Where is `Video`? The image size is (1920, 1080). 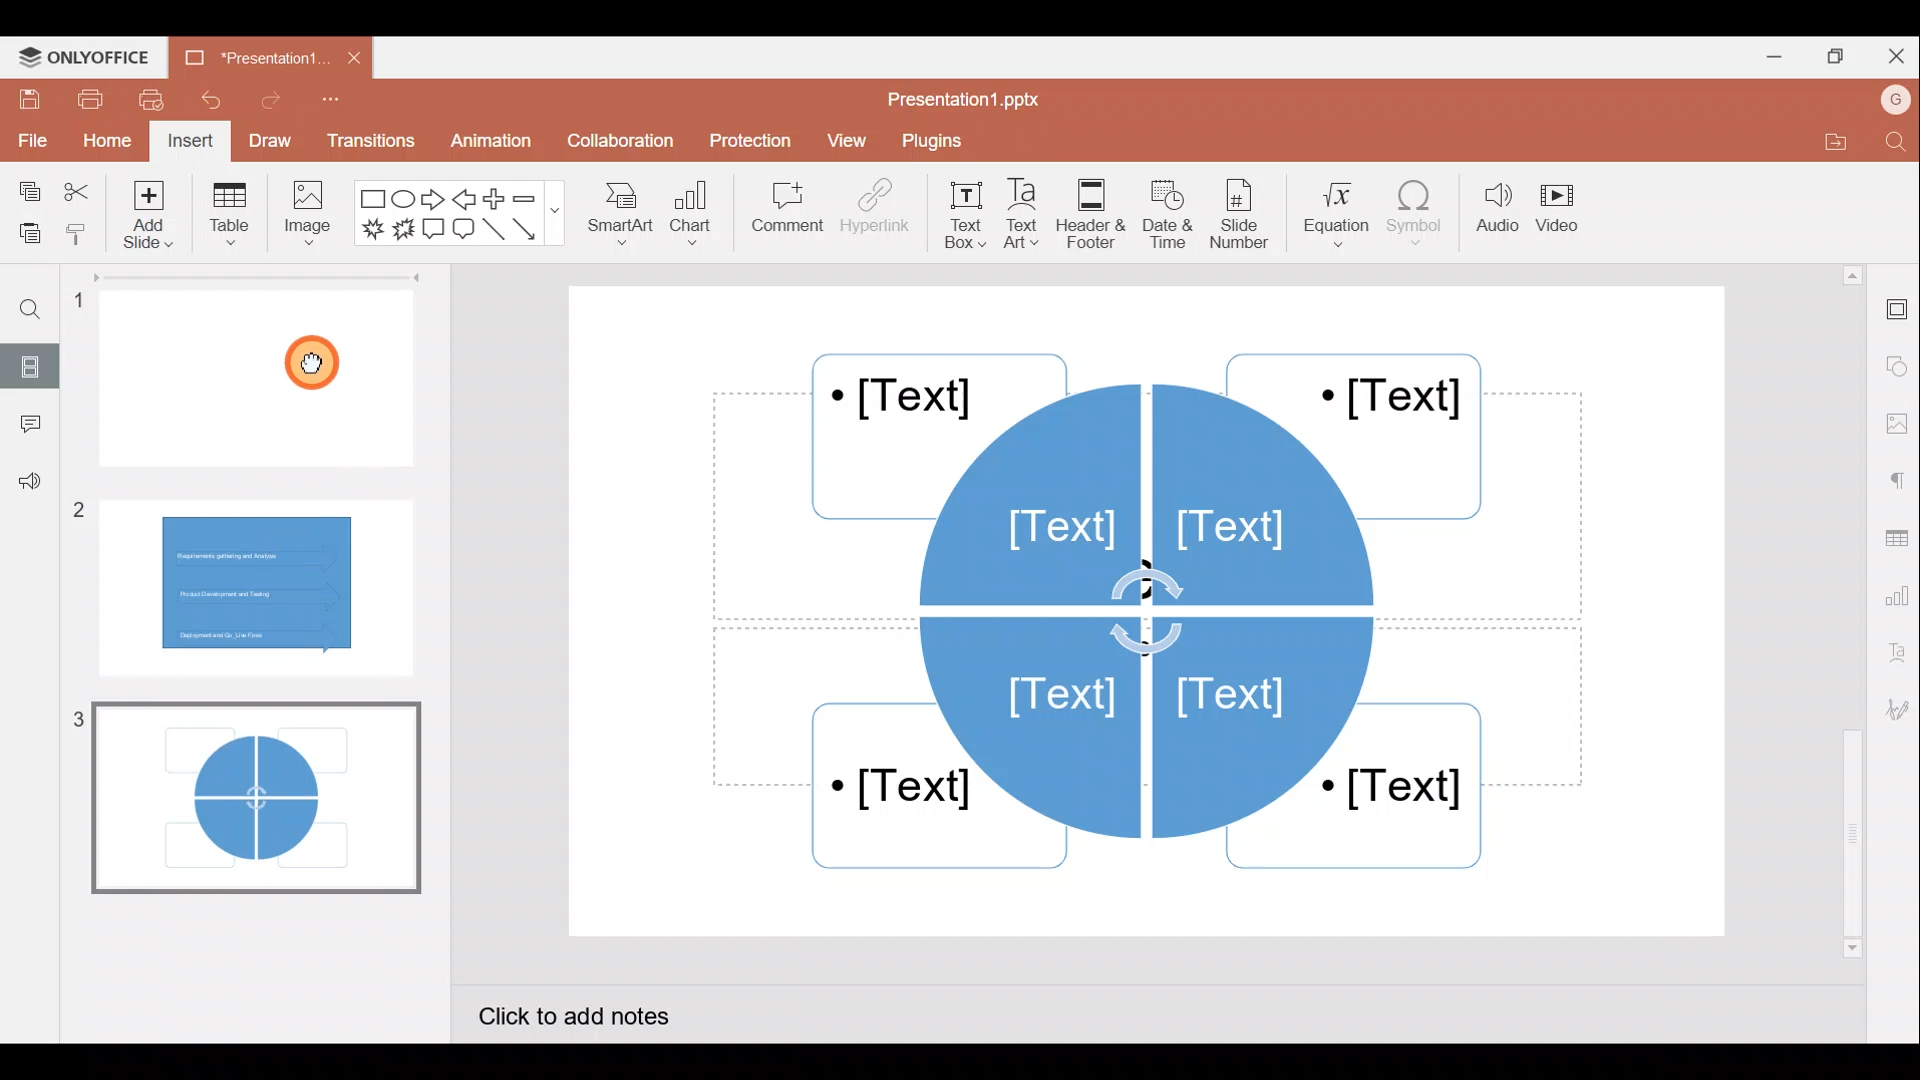 Video is located at coordinates (1565, 207).